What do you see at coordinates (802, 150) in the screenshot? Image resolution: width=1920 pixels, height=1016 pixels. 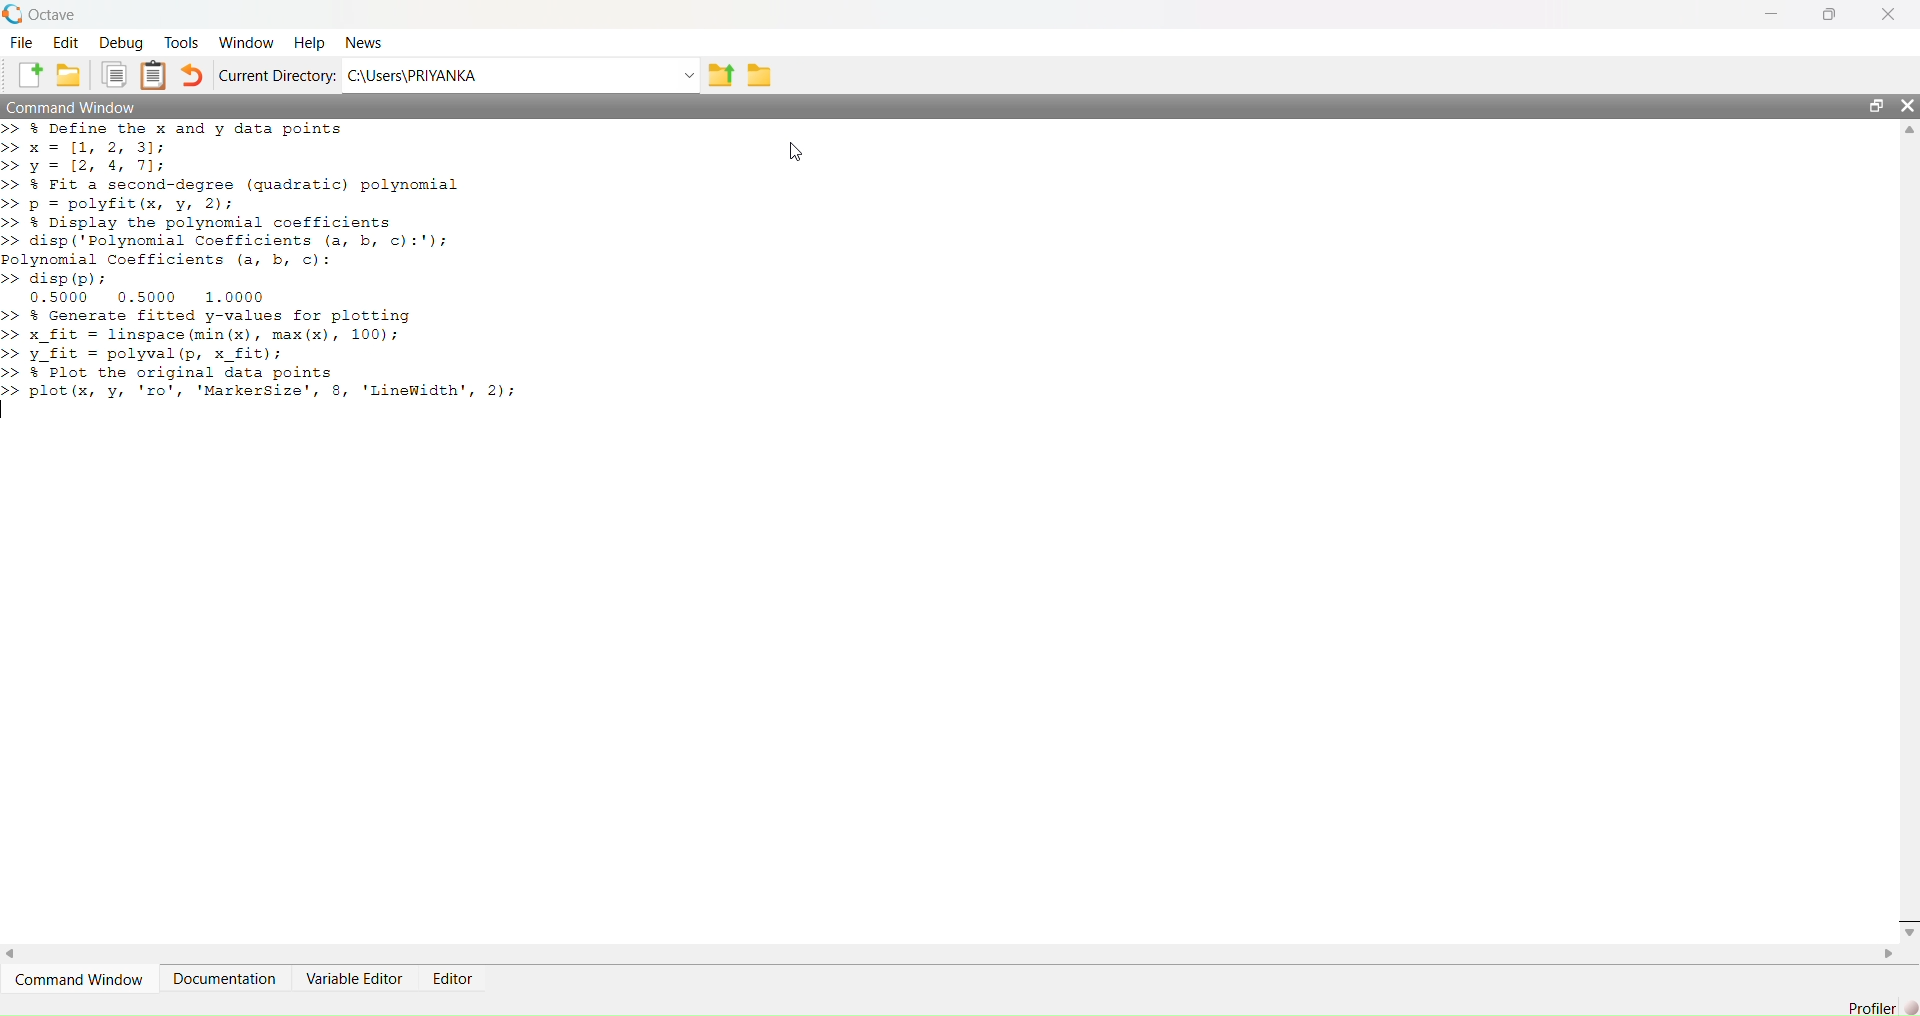 I see `Cursor` at bounding box center [802, 150].